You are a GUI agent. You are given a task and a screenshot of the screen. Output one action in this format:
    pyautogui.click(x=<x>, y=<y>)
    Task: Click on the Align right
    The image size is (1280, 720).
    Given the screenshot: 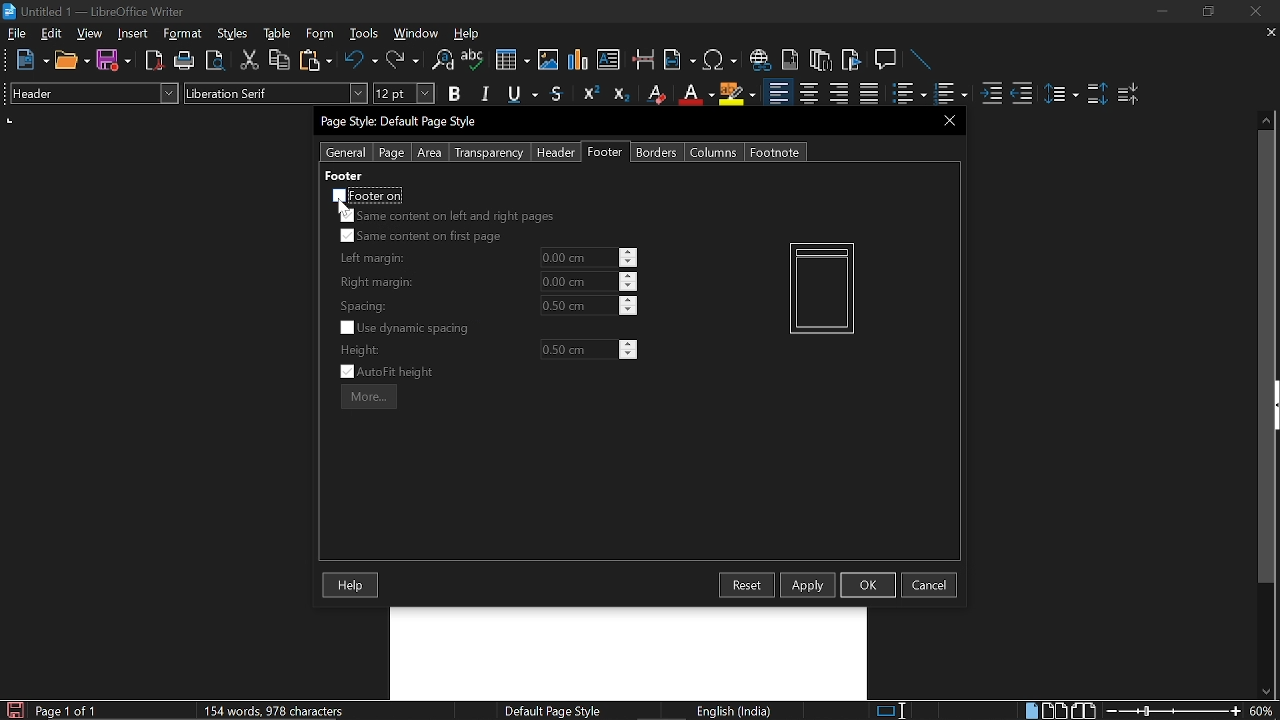 What is the action you would take?
    pyautogui.click(x=841, y=93)
    